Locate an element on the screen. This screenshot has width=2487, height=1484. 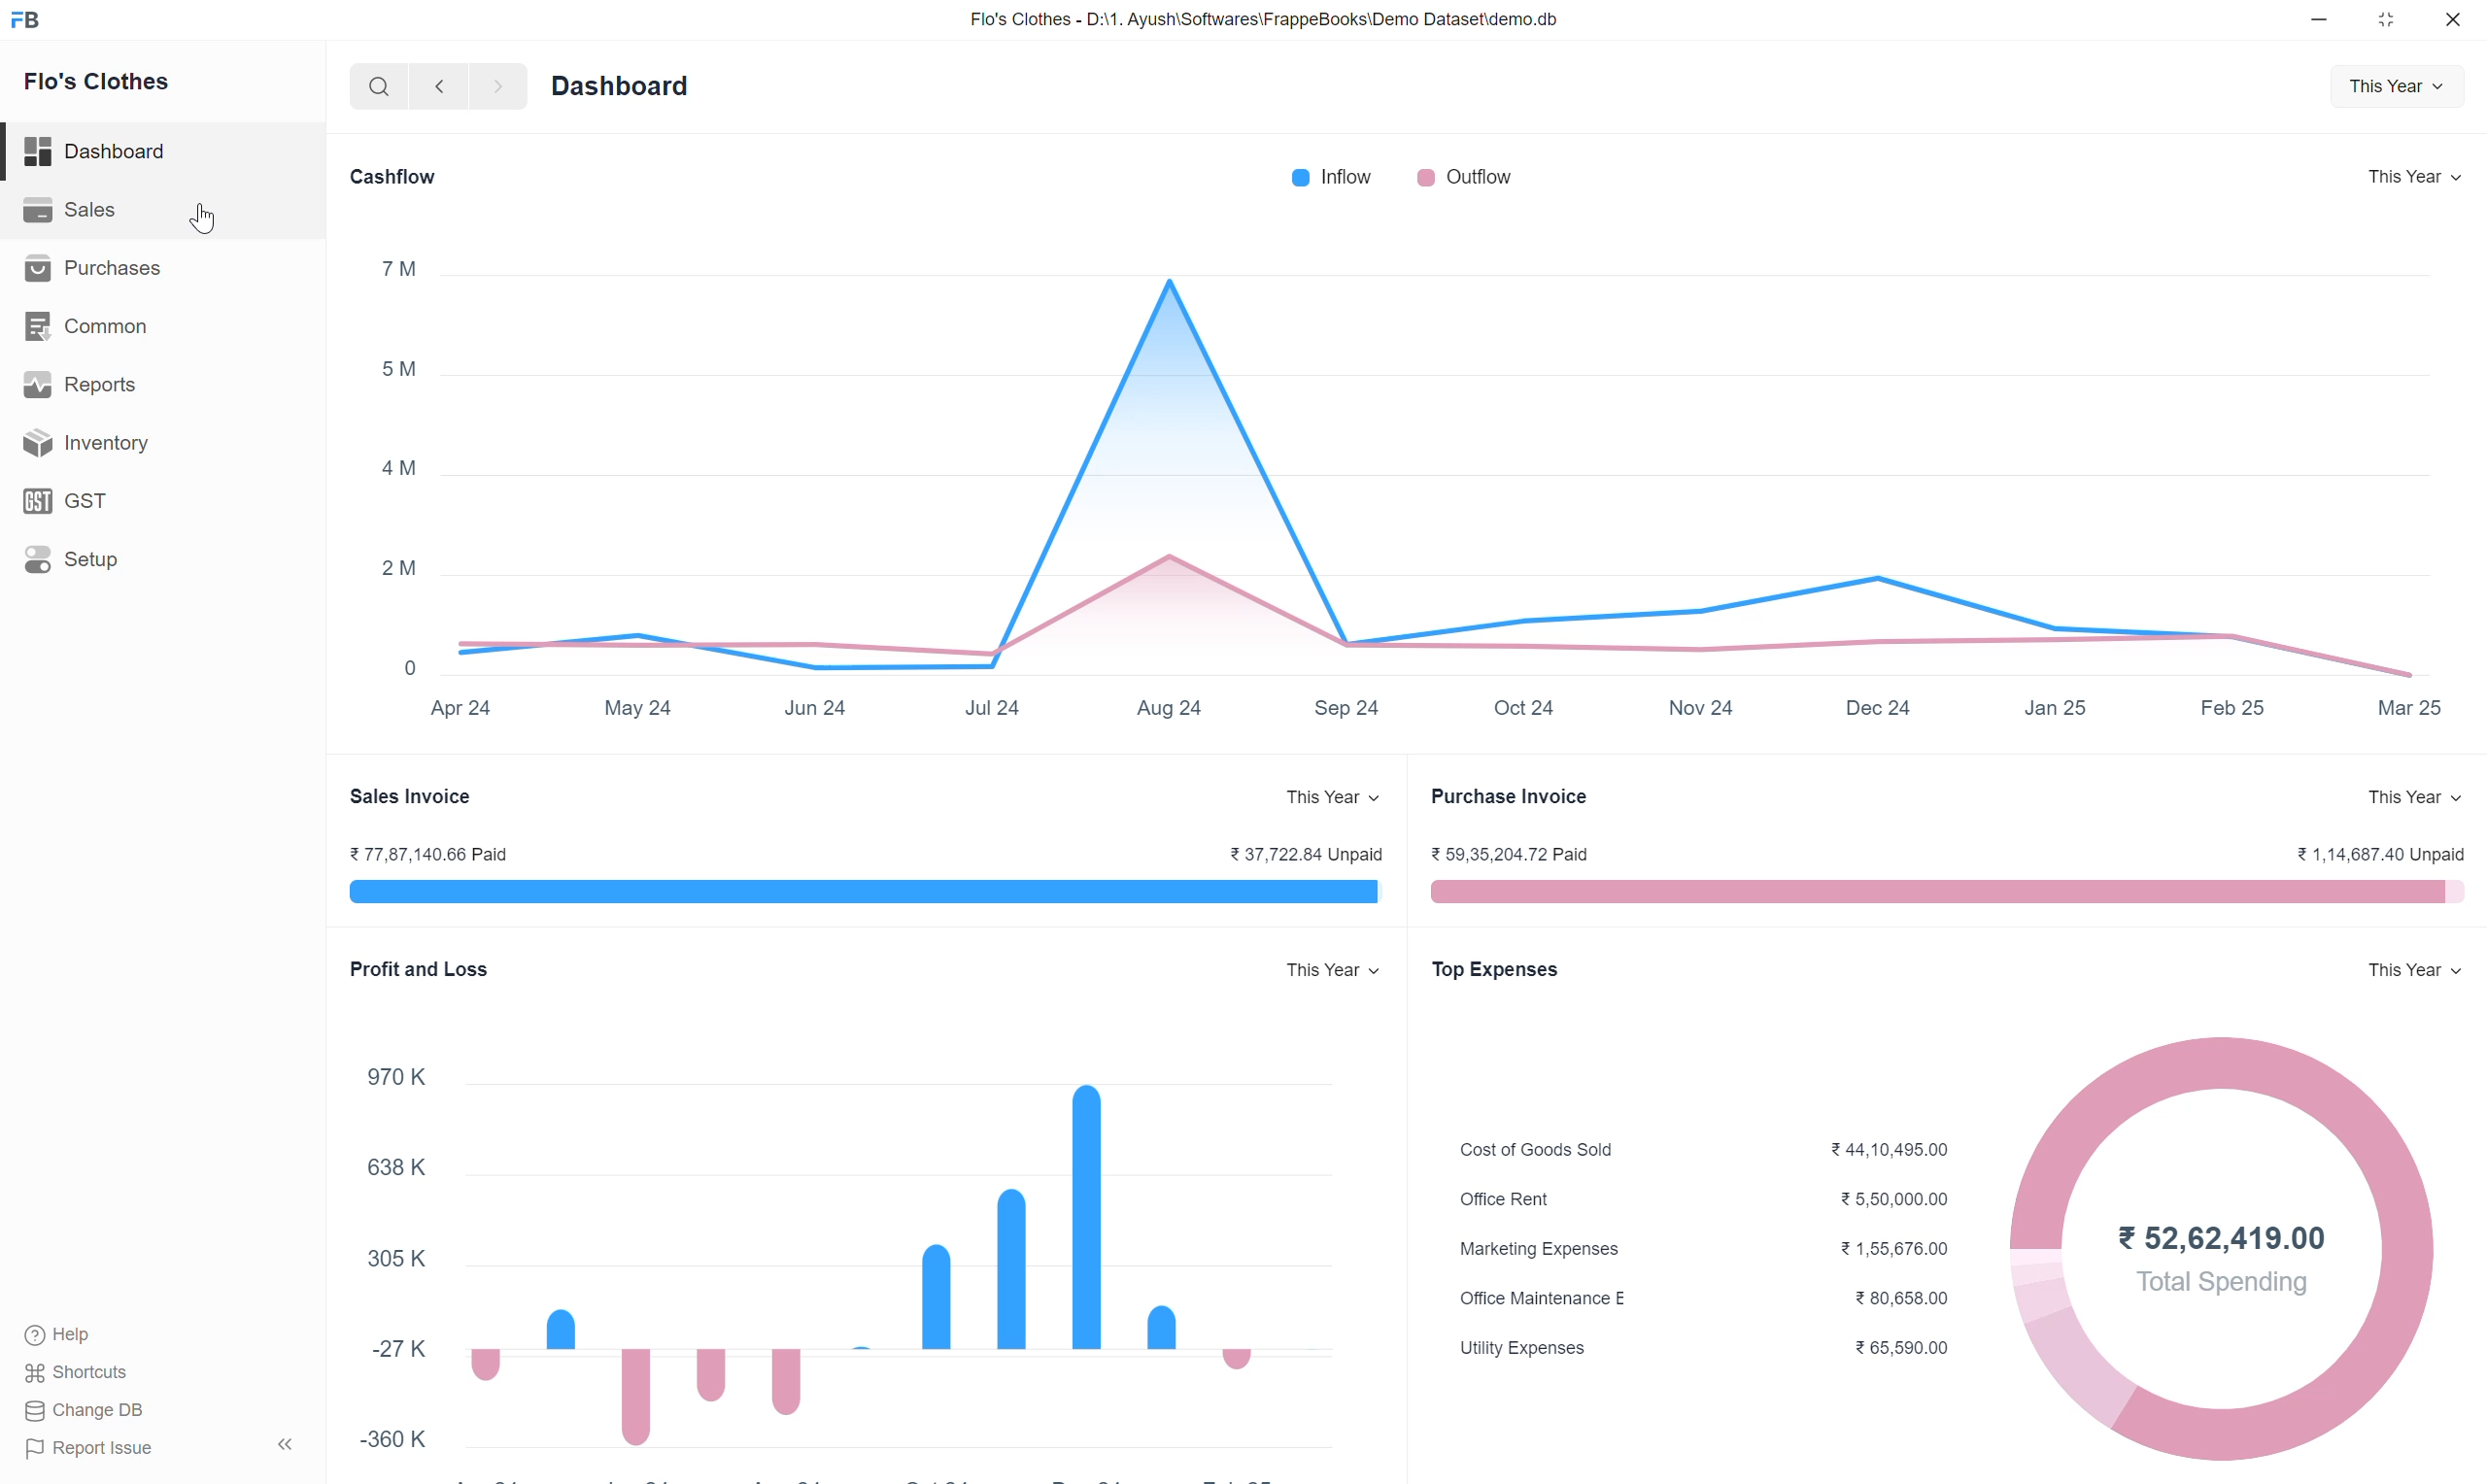
Setup is located at coordinates (70, 558).